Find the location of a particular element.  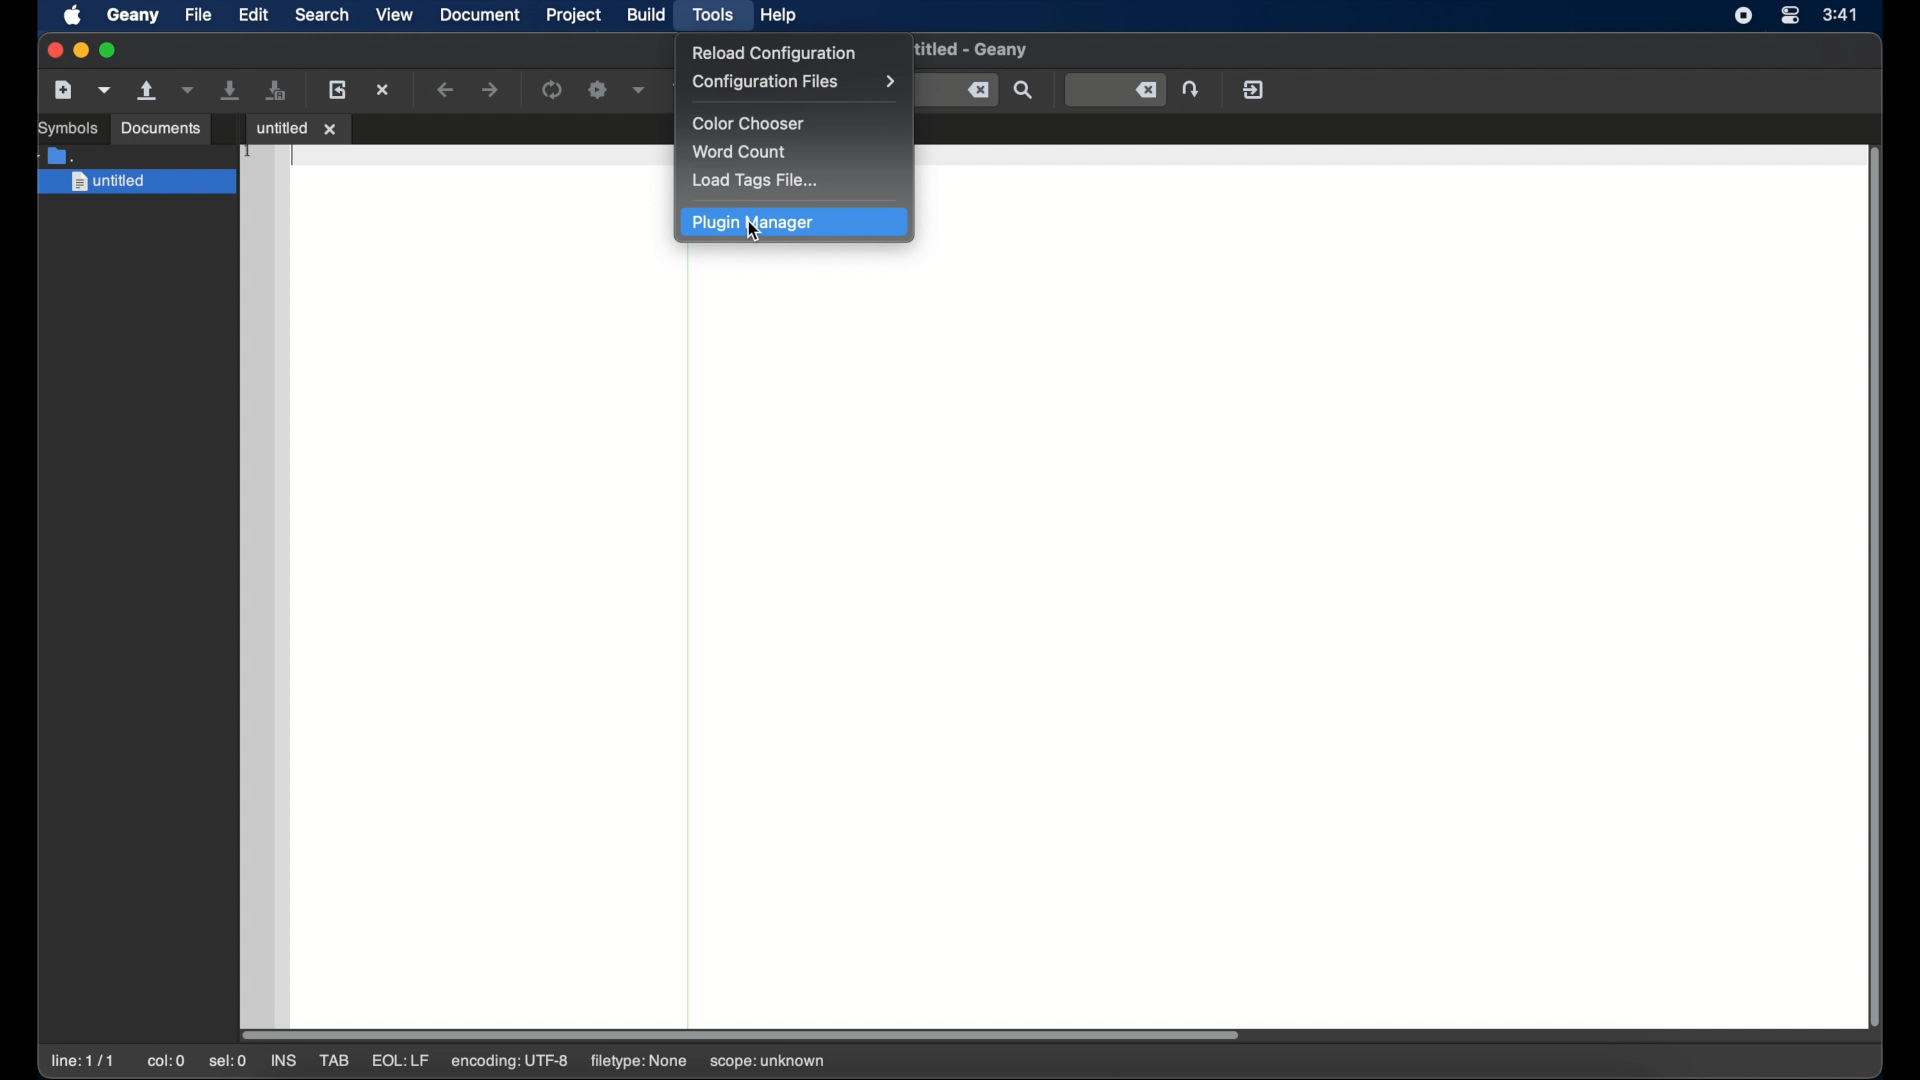

symbols is located at coordinates (66, 128).